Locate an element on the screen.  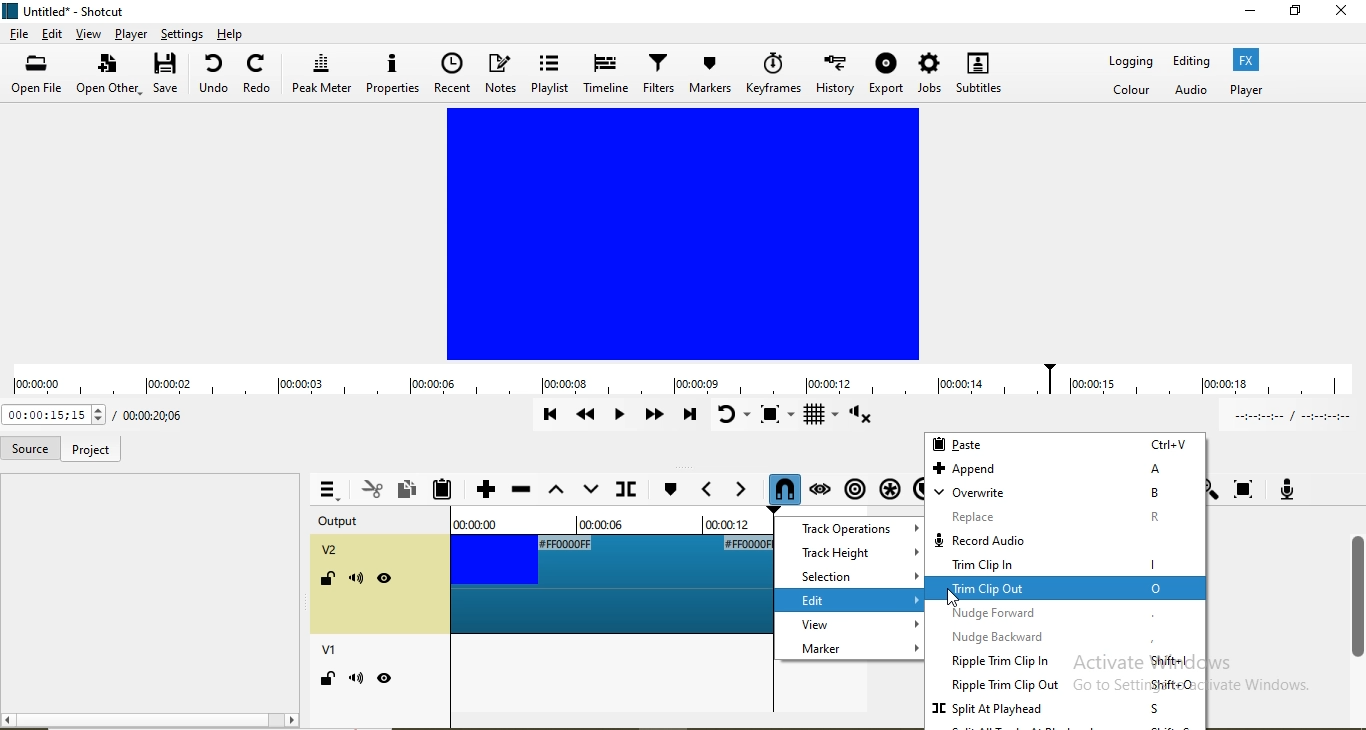
ripple trim clip in is located at coordinates (1069, 662).